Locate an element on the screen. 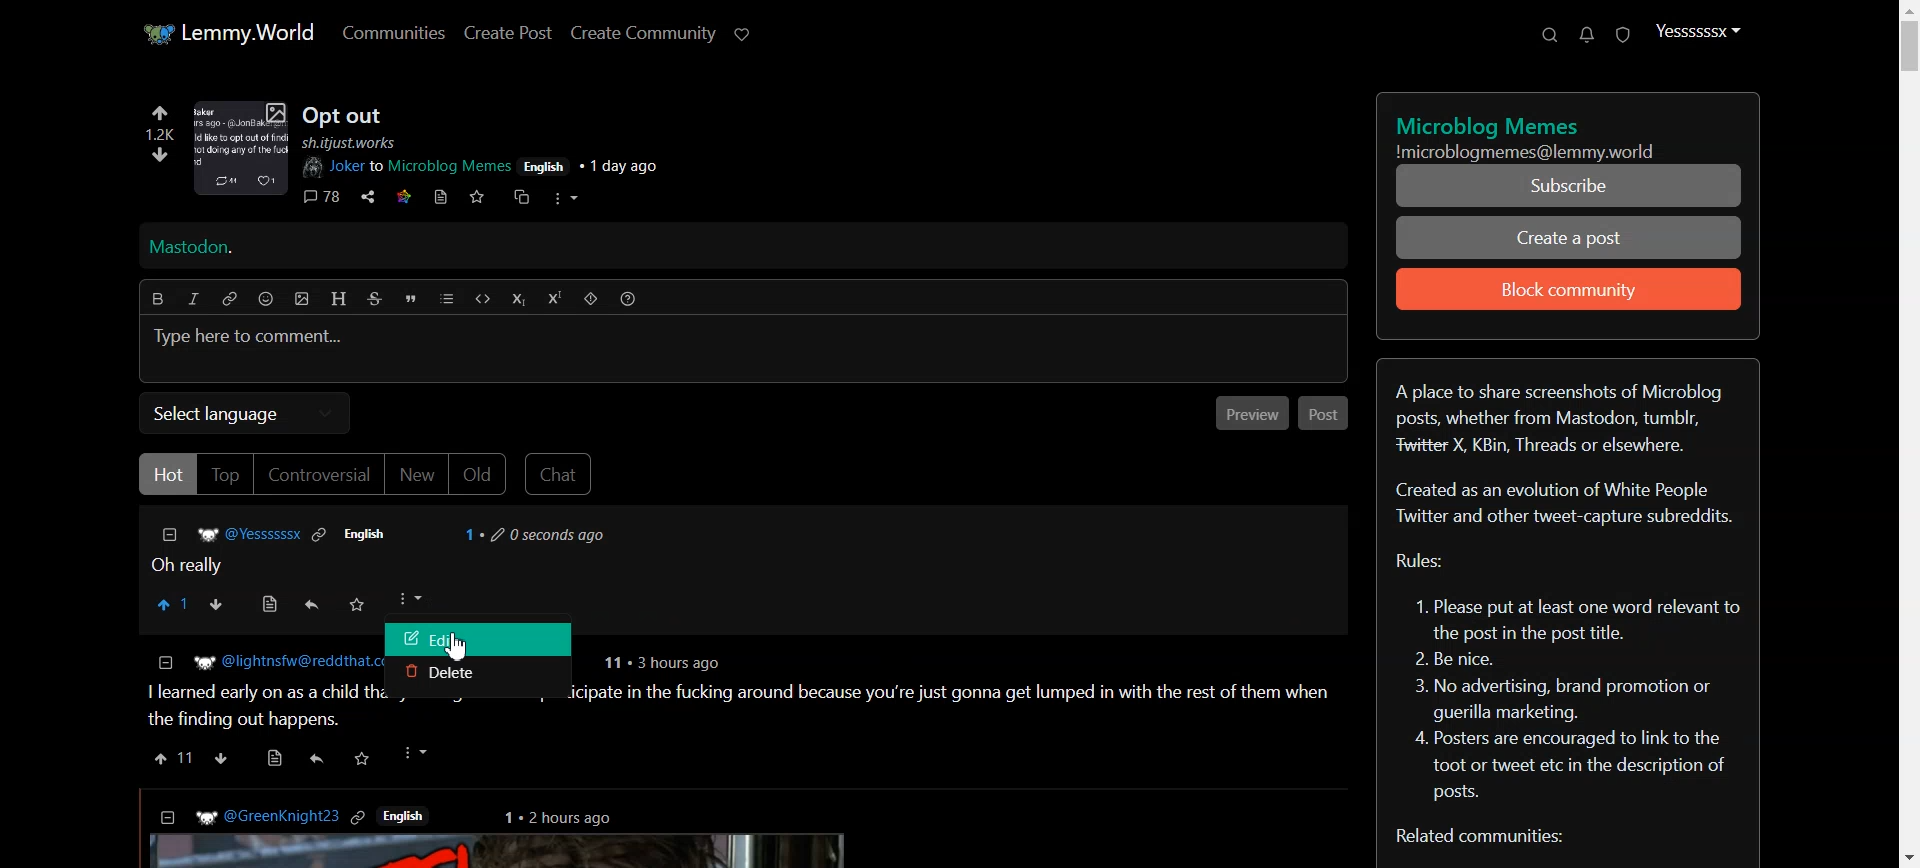 This screenshot has height=868, width=1920. Superscript is located at coordinates (555, 299).